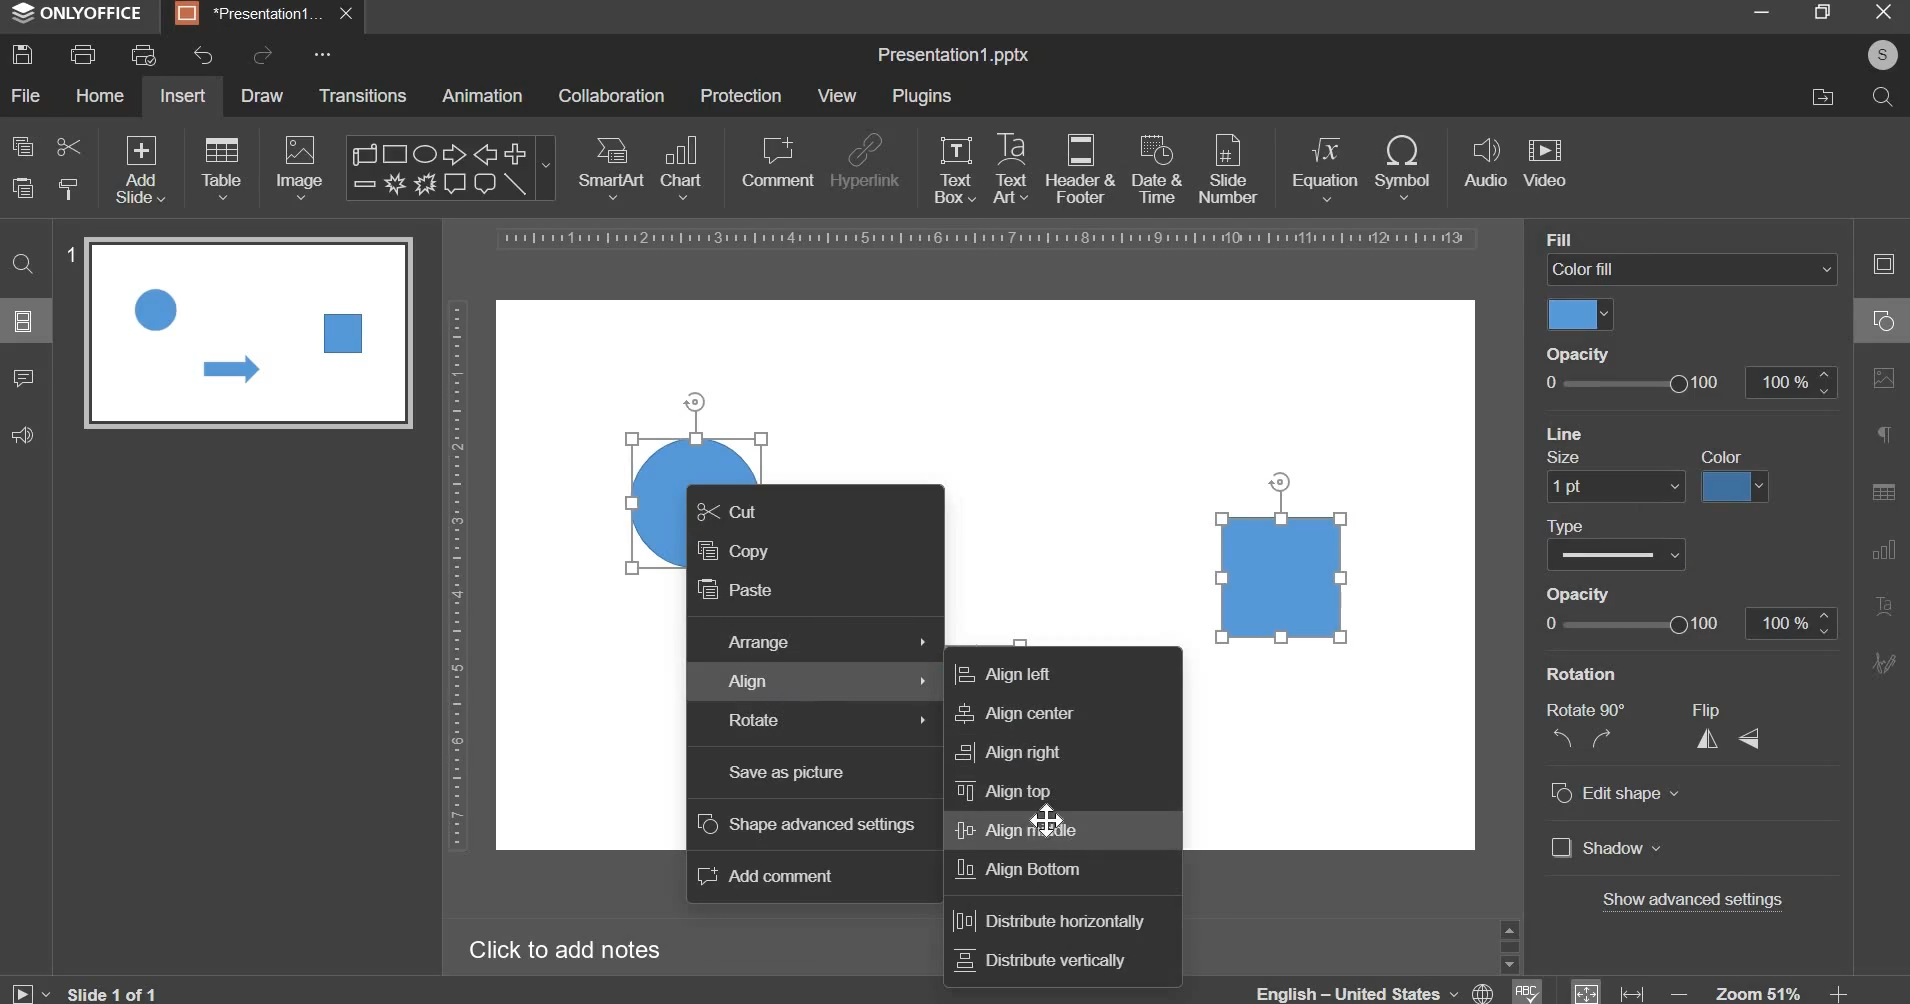 The height and width of the screenshot is (1004, 1910). I want to click on flip, so click(1718, 709).